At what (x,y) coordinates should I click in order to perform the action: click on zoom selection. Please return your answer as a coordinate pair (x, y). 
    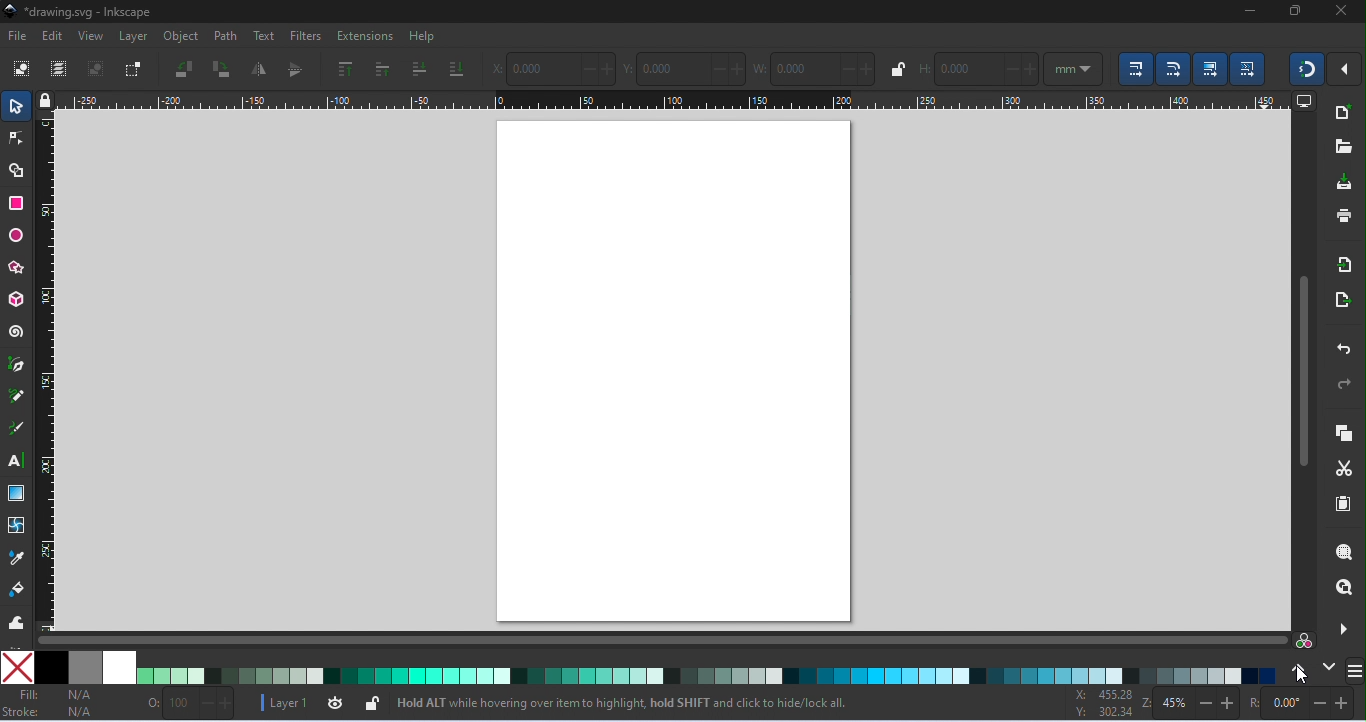
    Looking at the image, I should click on (1341, 552).